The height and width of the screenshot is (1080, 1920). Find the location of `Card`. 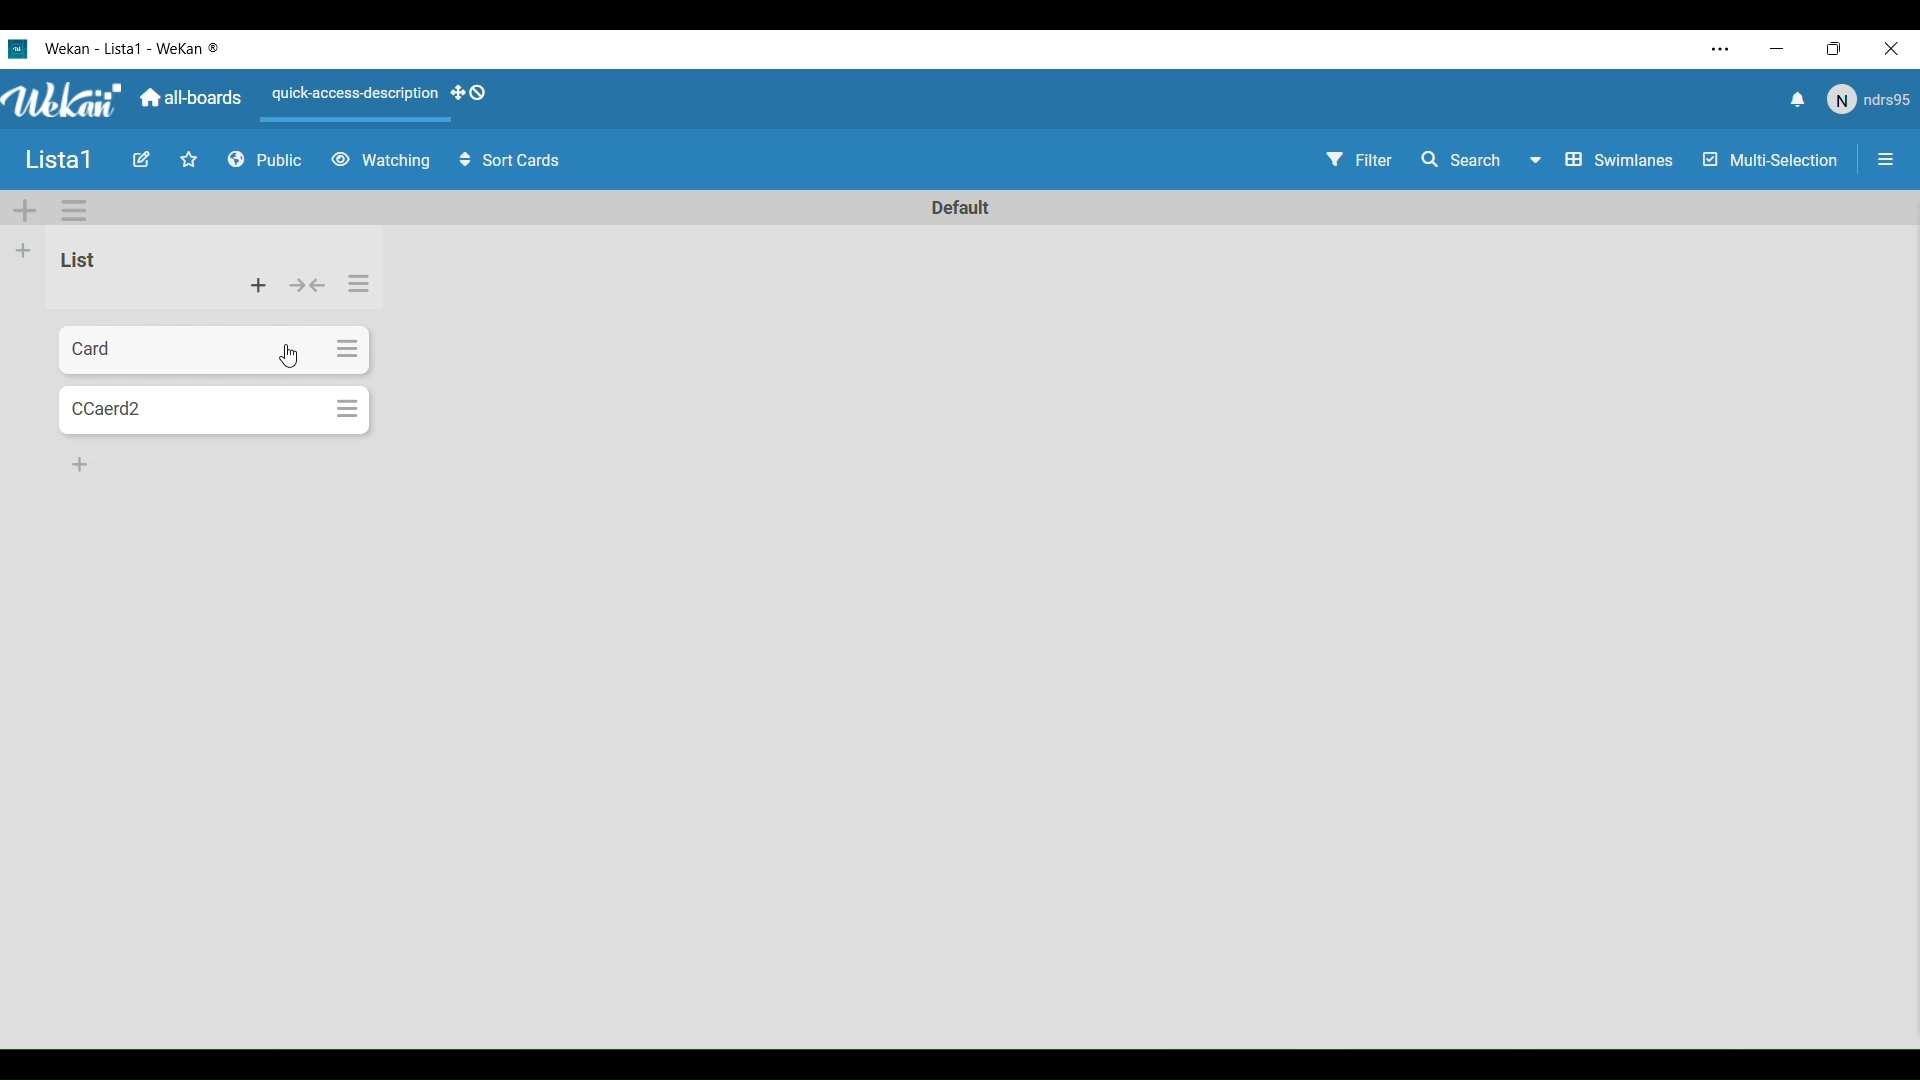

Card is located at coordinates (192, 349).